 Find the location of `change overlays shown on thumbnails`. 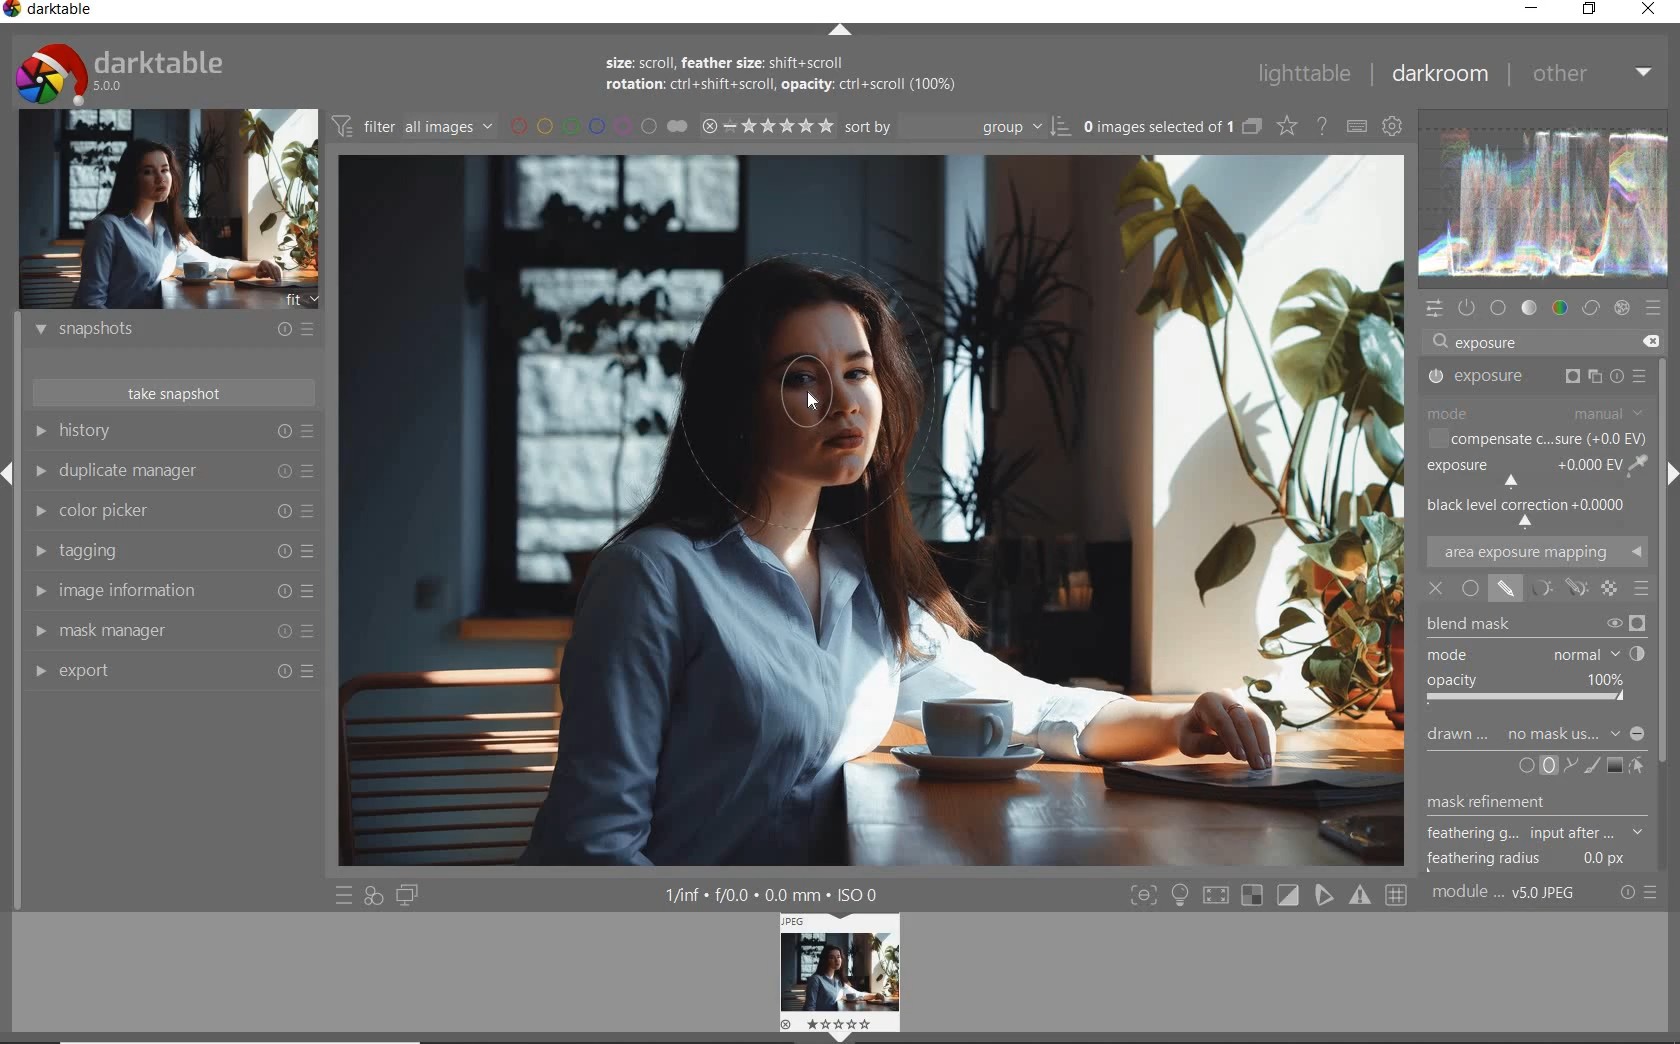

change overlays shown on thumbnails is located at coordinates (1286, 125).